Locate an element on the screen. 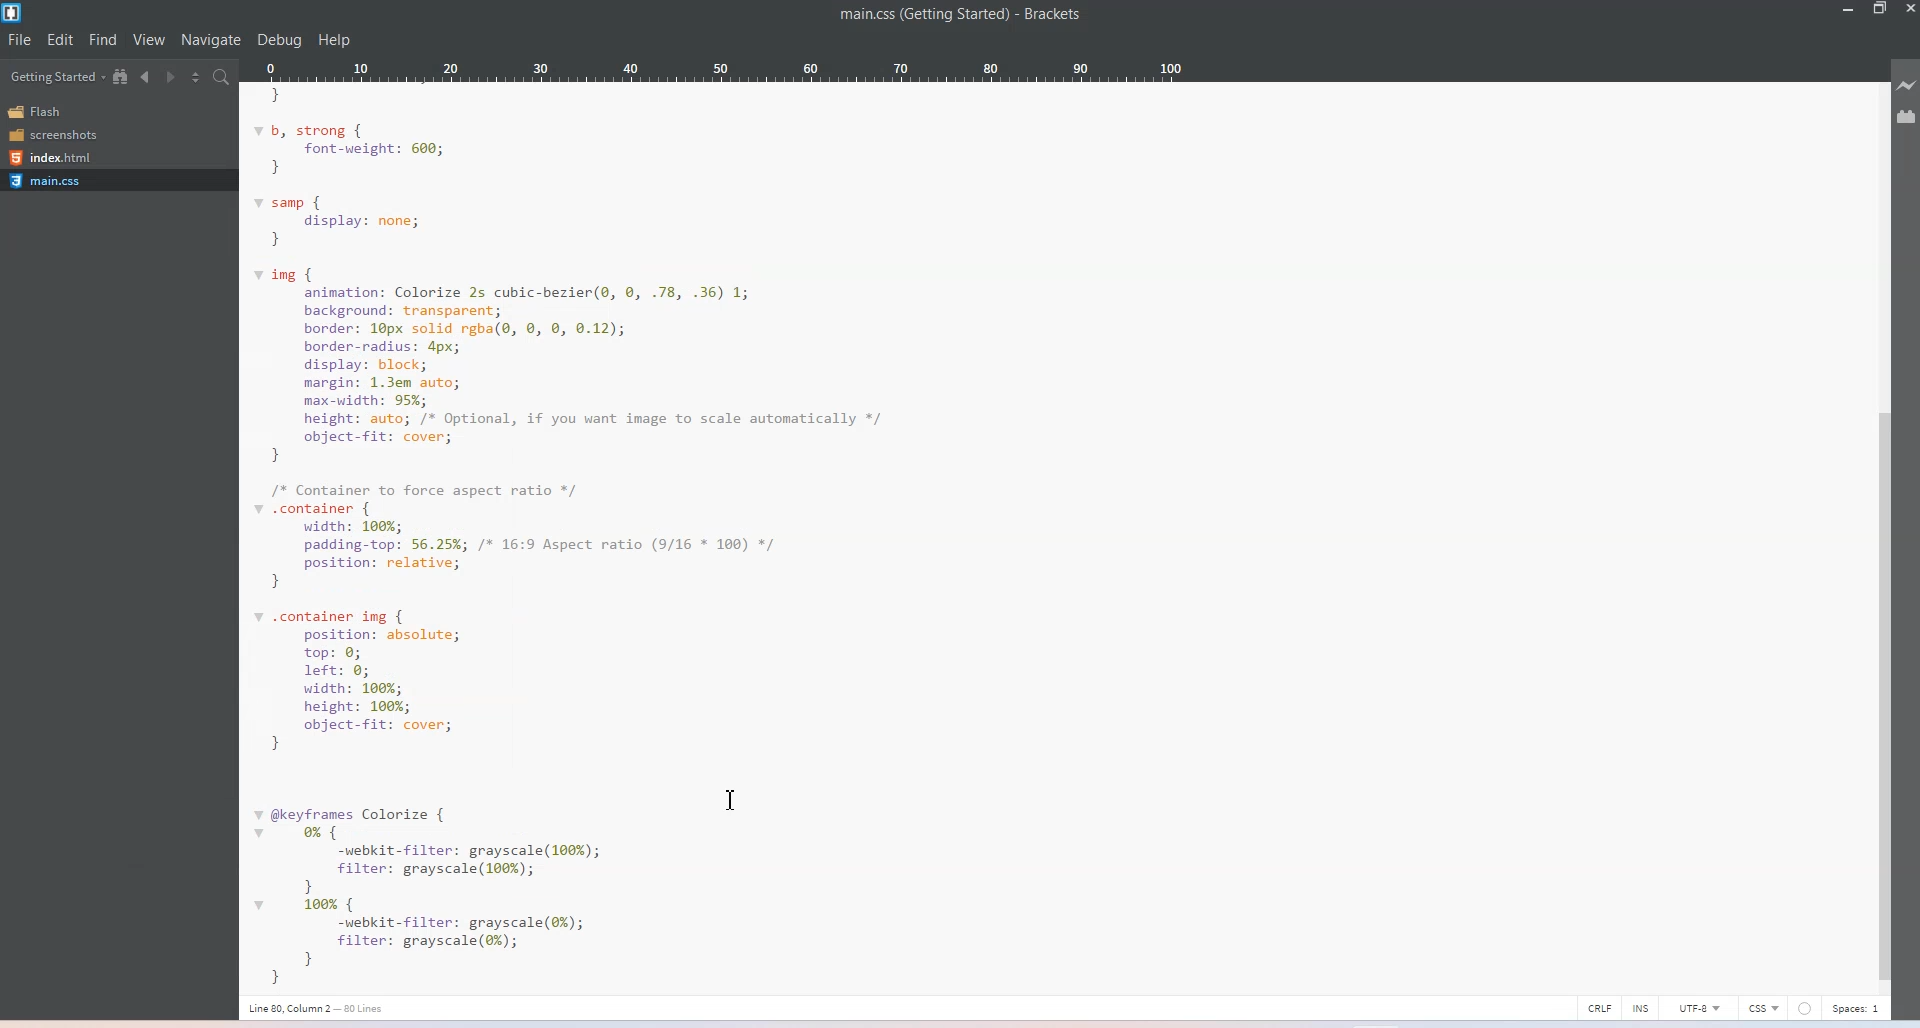  CSS is located at coordinates (1763, 1008).